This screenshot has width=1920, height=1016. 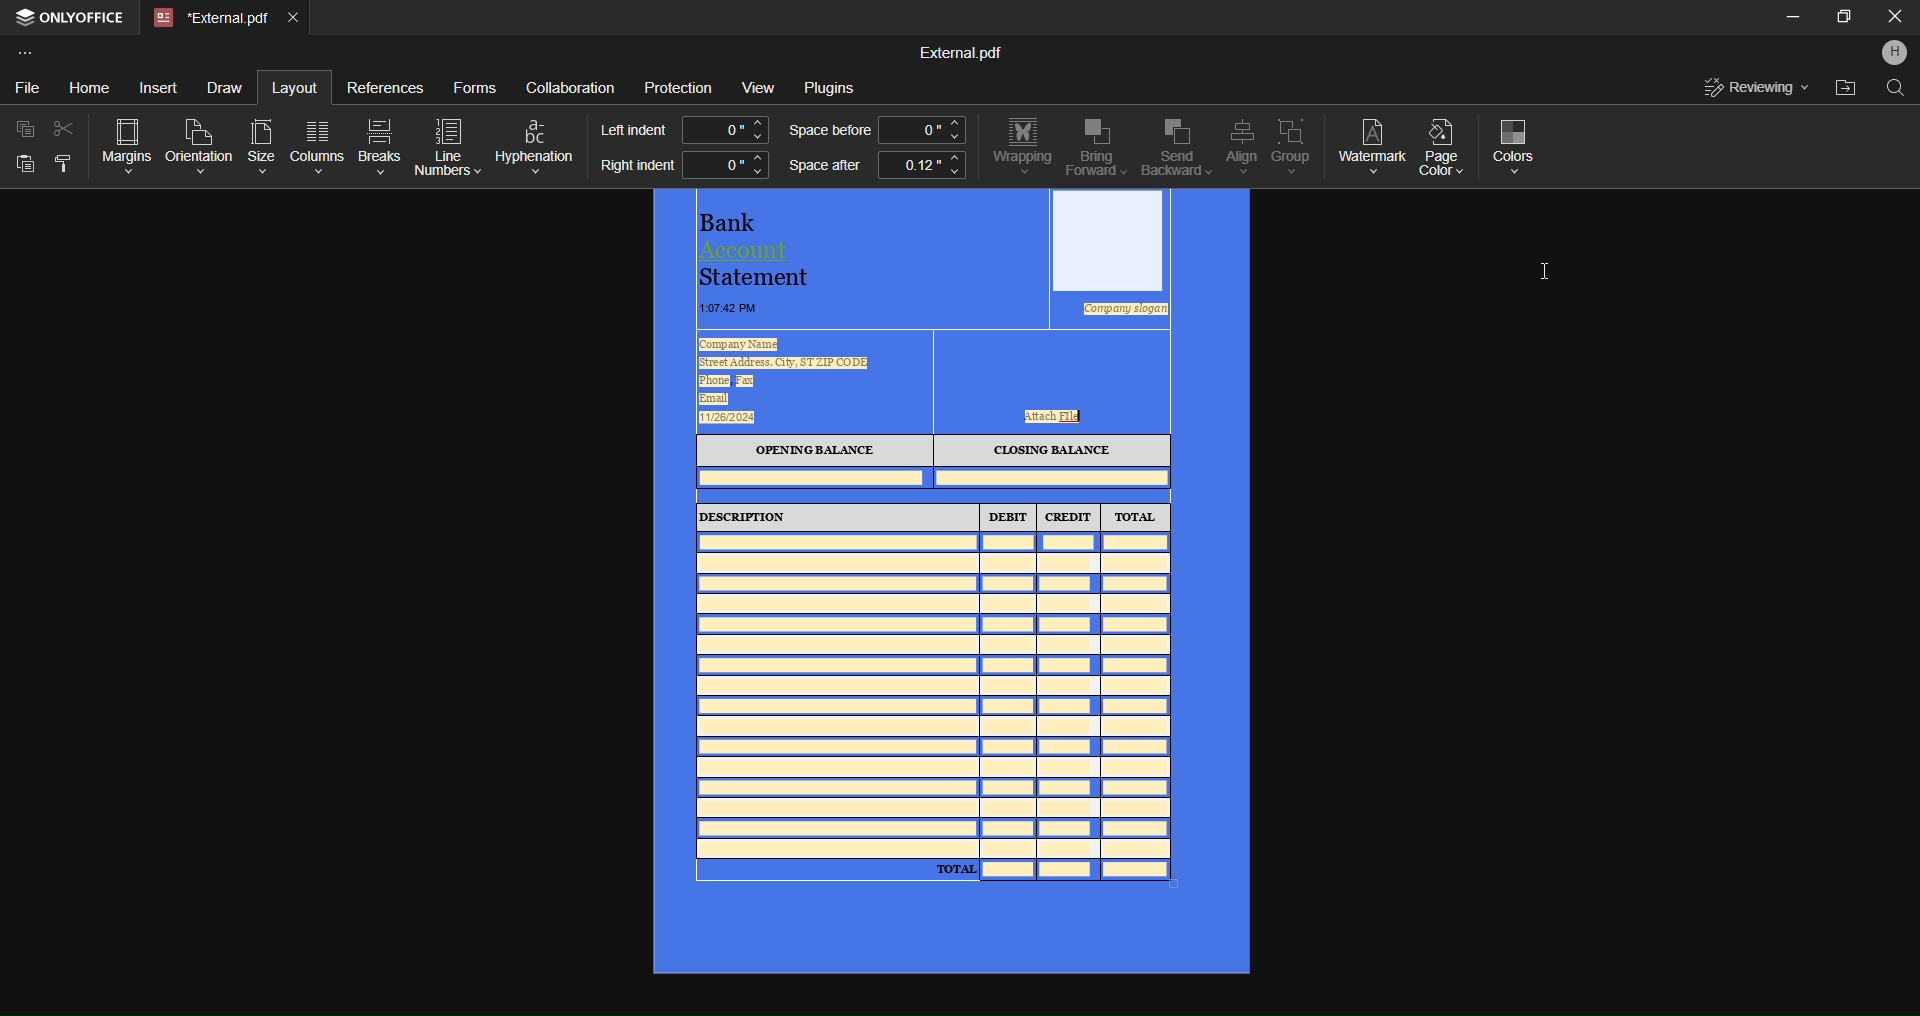 What do you see at coordinates (1292, 146) in the screenshot?
I see `Groups` at bounding box center [1292, 146].